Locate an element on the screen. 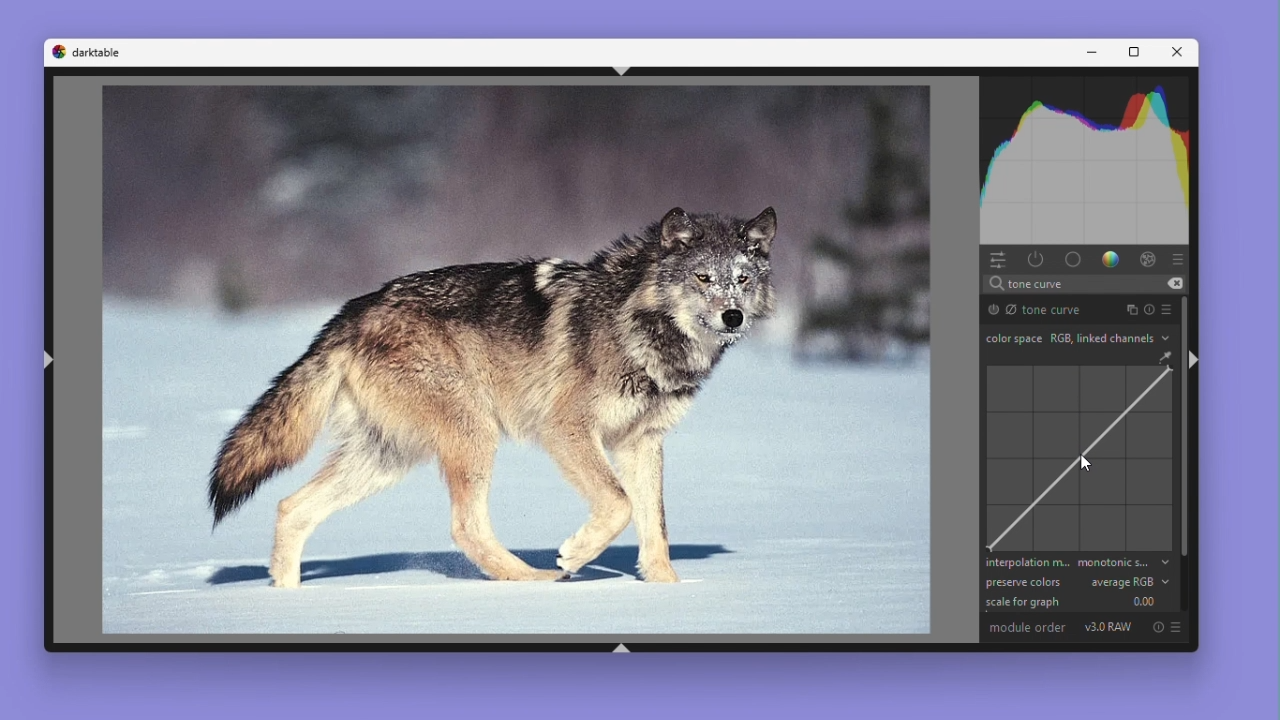  Quick access panel is located at coordinates (998, 259).